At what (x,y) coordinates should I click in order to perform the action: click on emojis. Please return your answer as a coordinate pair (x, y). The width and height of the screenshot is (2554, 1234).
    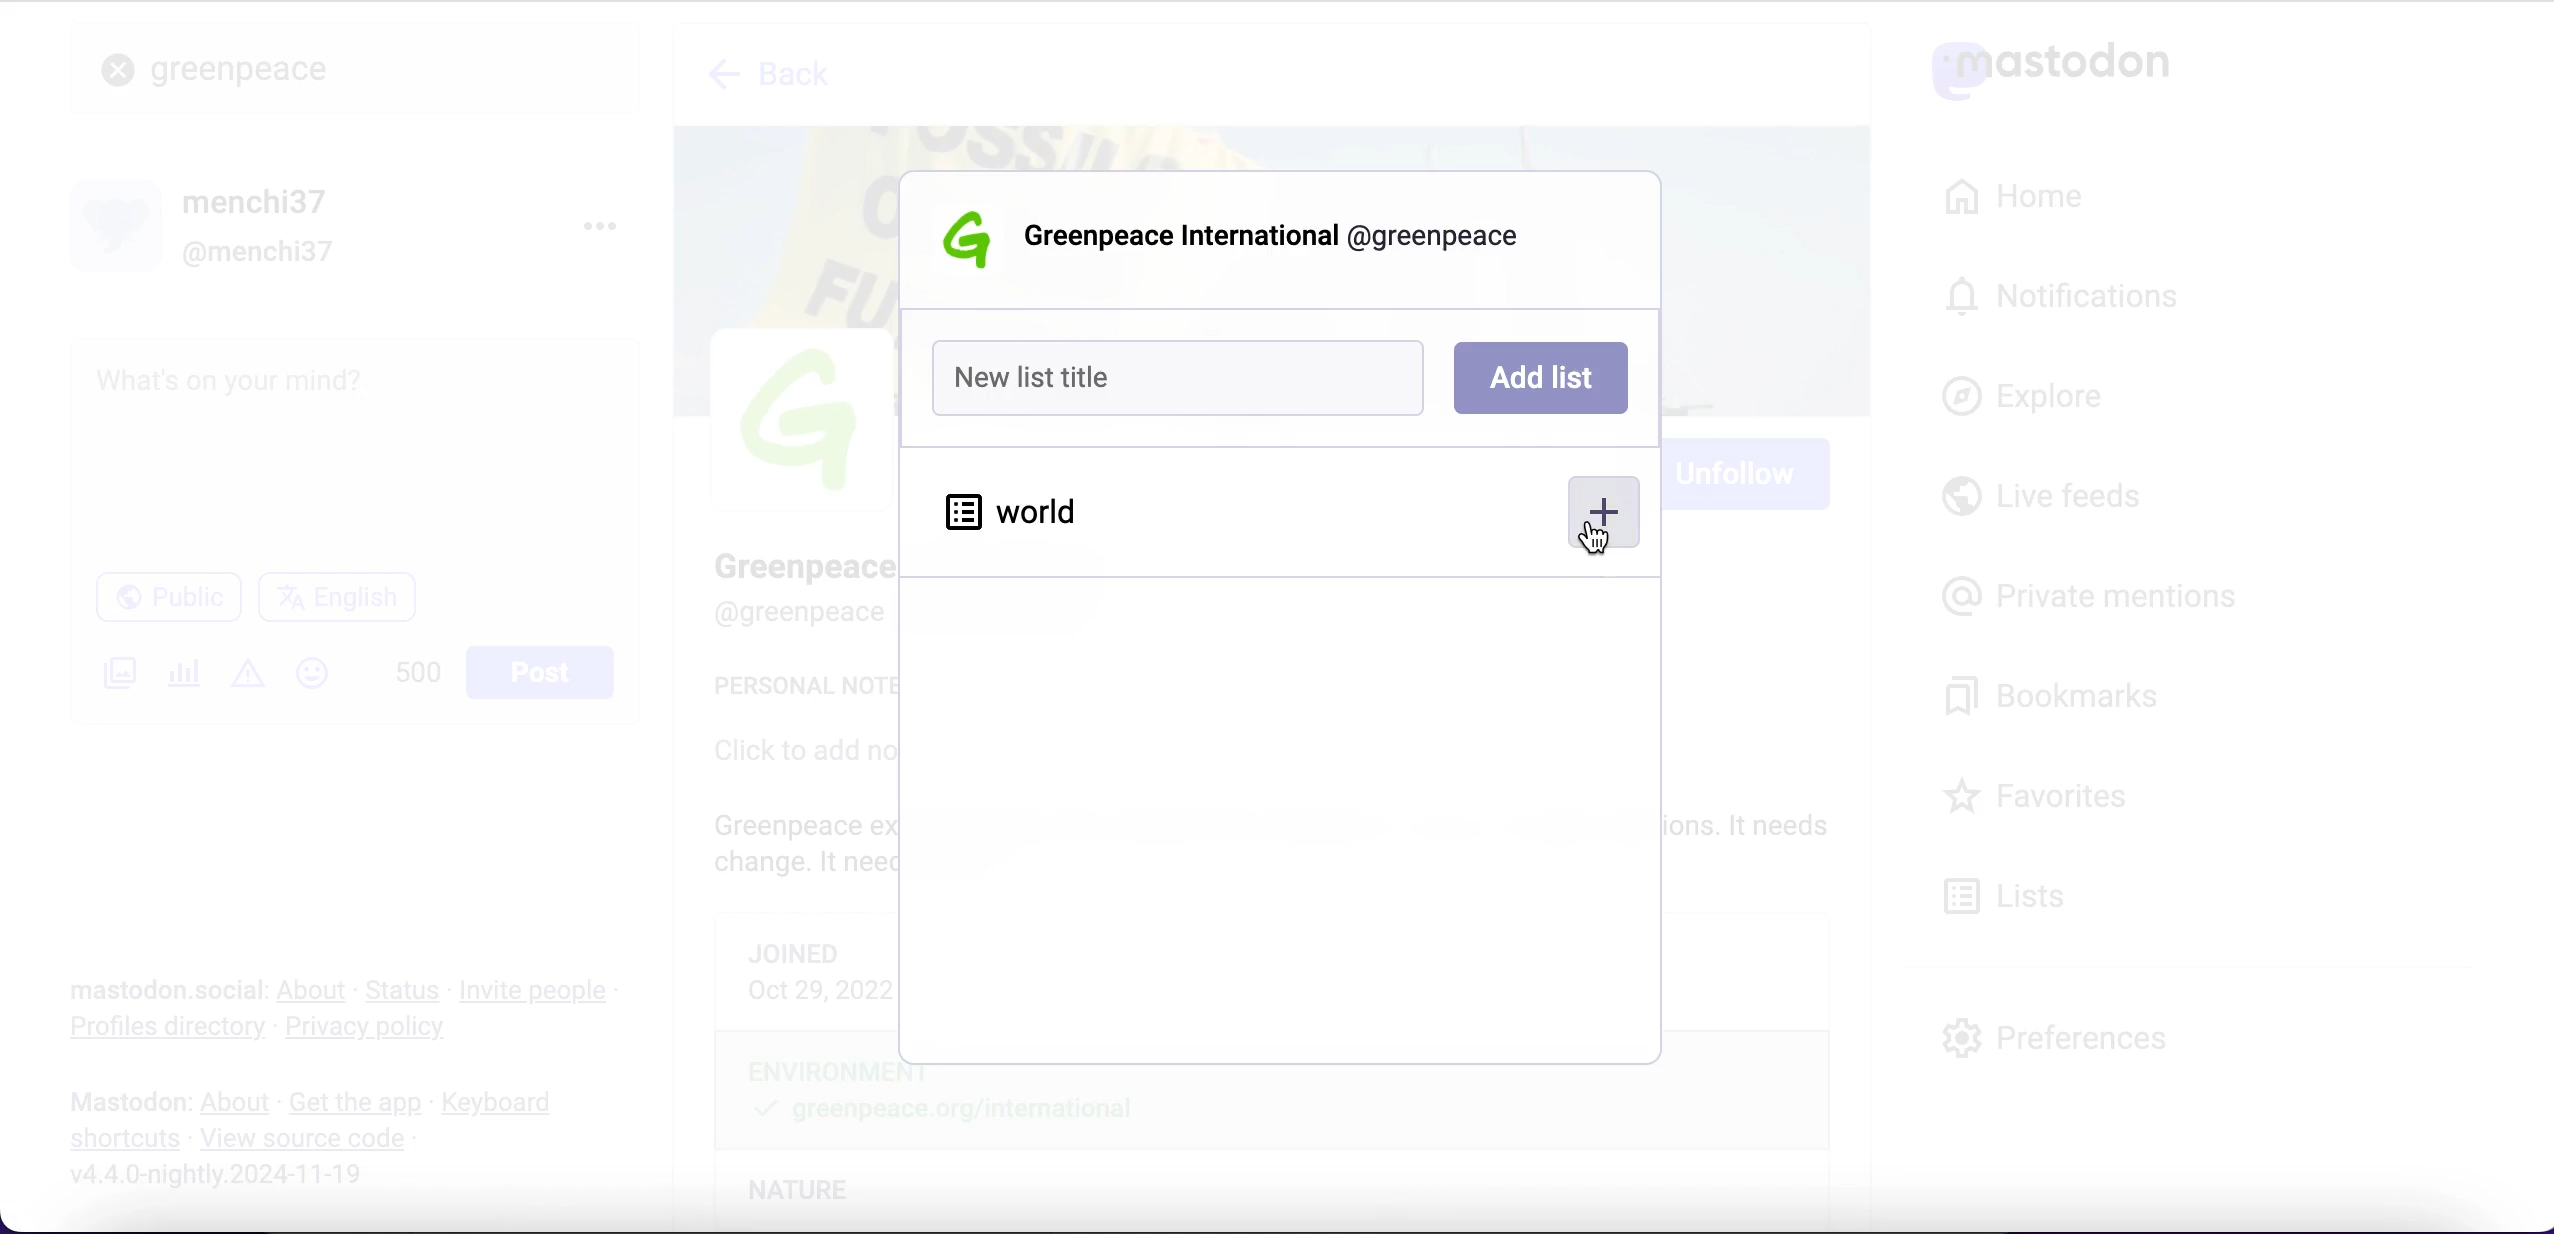
    Looking at the image, I should click on (321, 683).